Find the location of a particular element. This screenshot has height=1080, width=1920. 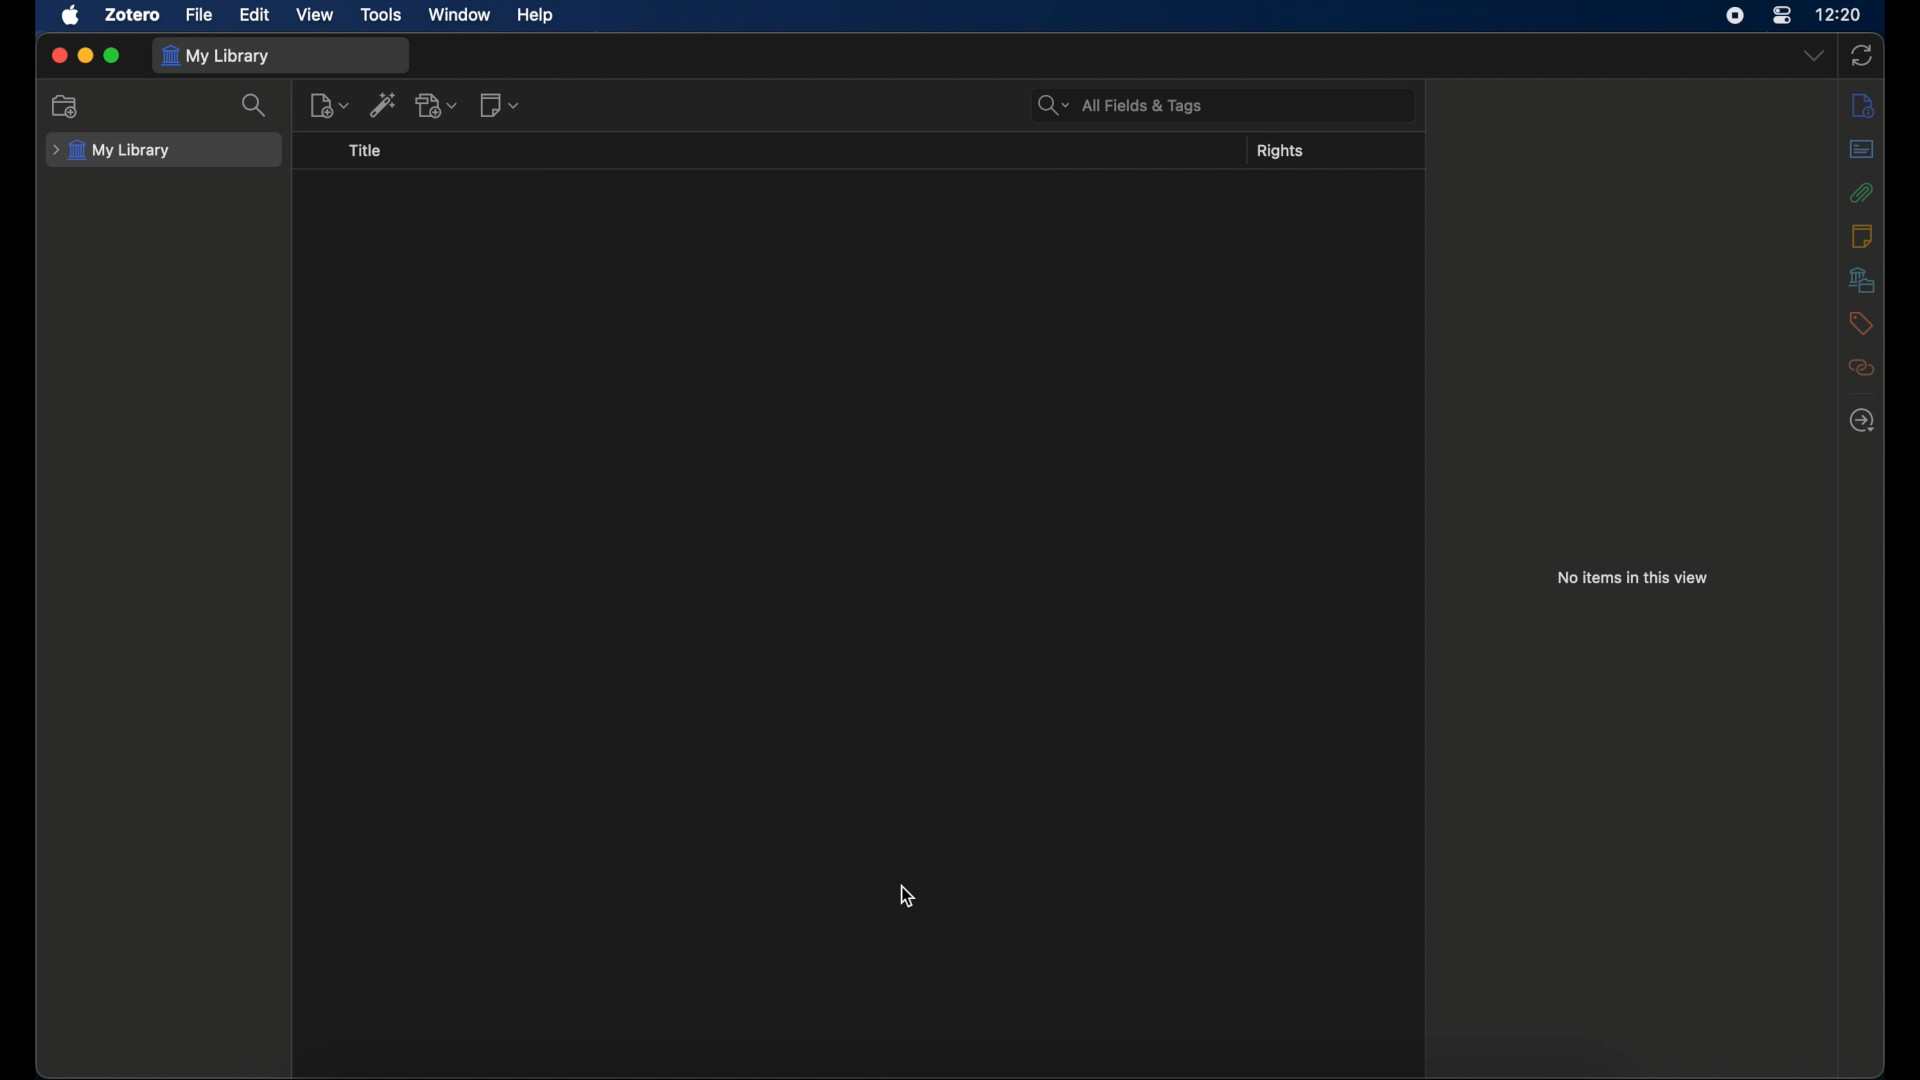

relate is located at coordinates (1861, 367).